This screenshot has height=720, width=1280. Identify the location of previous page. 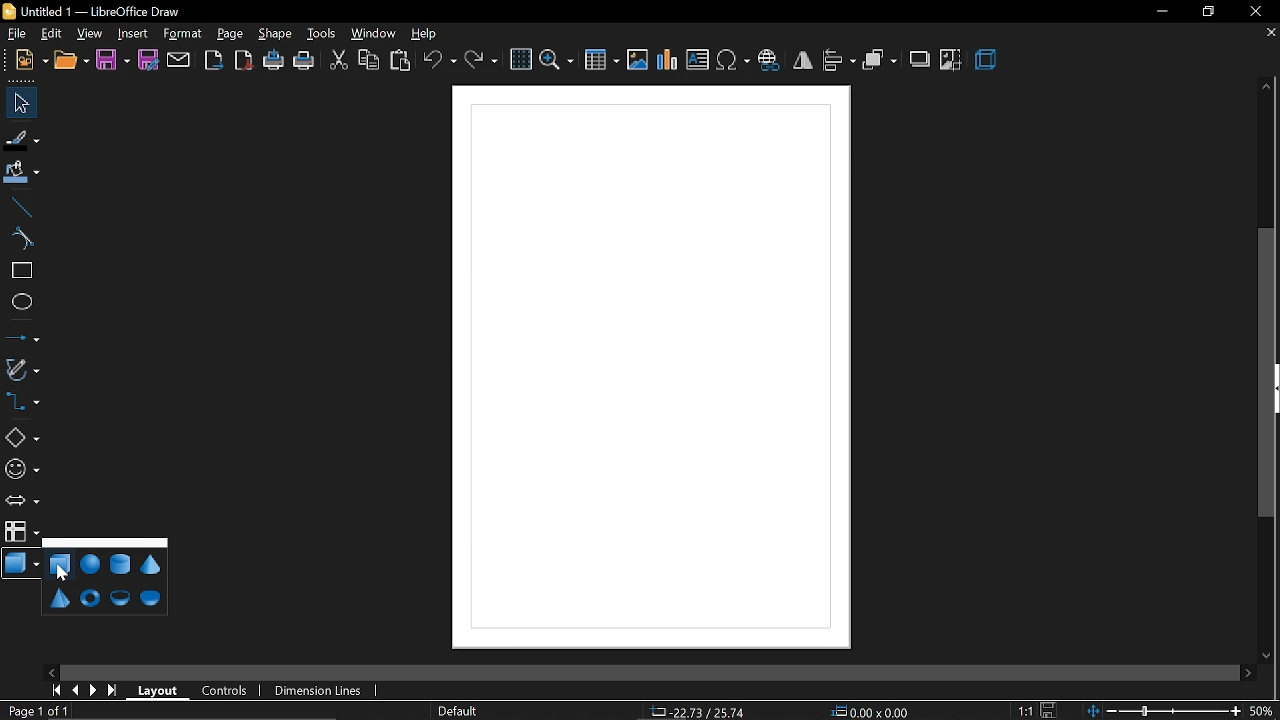
(72, 691).